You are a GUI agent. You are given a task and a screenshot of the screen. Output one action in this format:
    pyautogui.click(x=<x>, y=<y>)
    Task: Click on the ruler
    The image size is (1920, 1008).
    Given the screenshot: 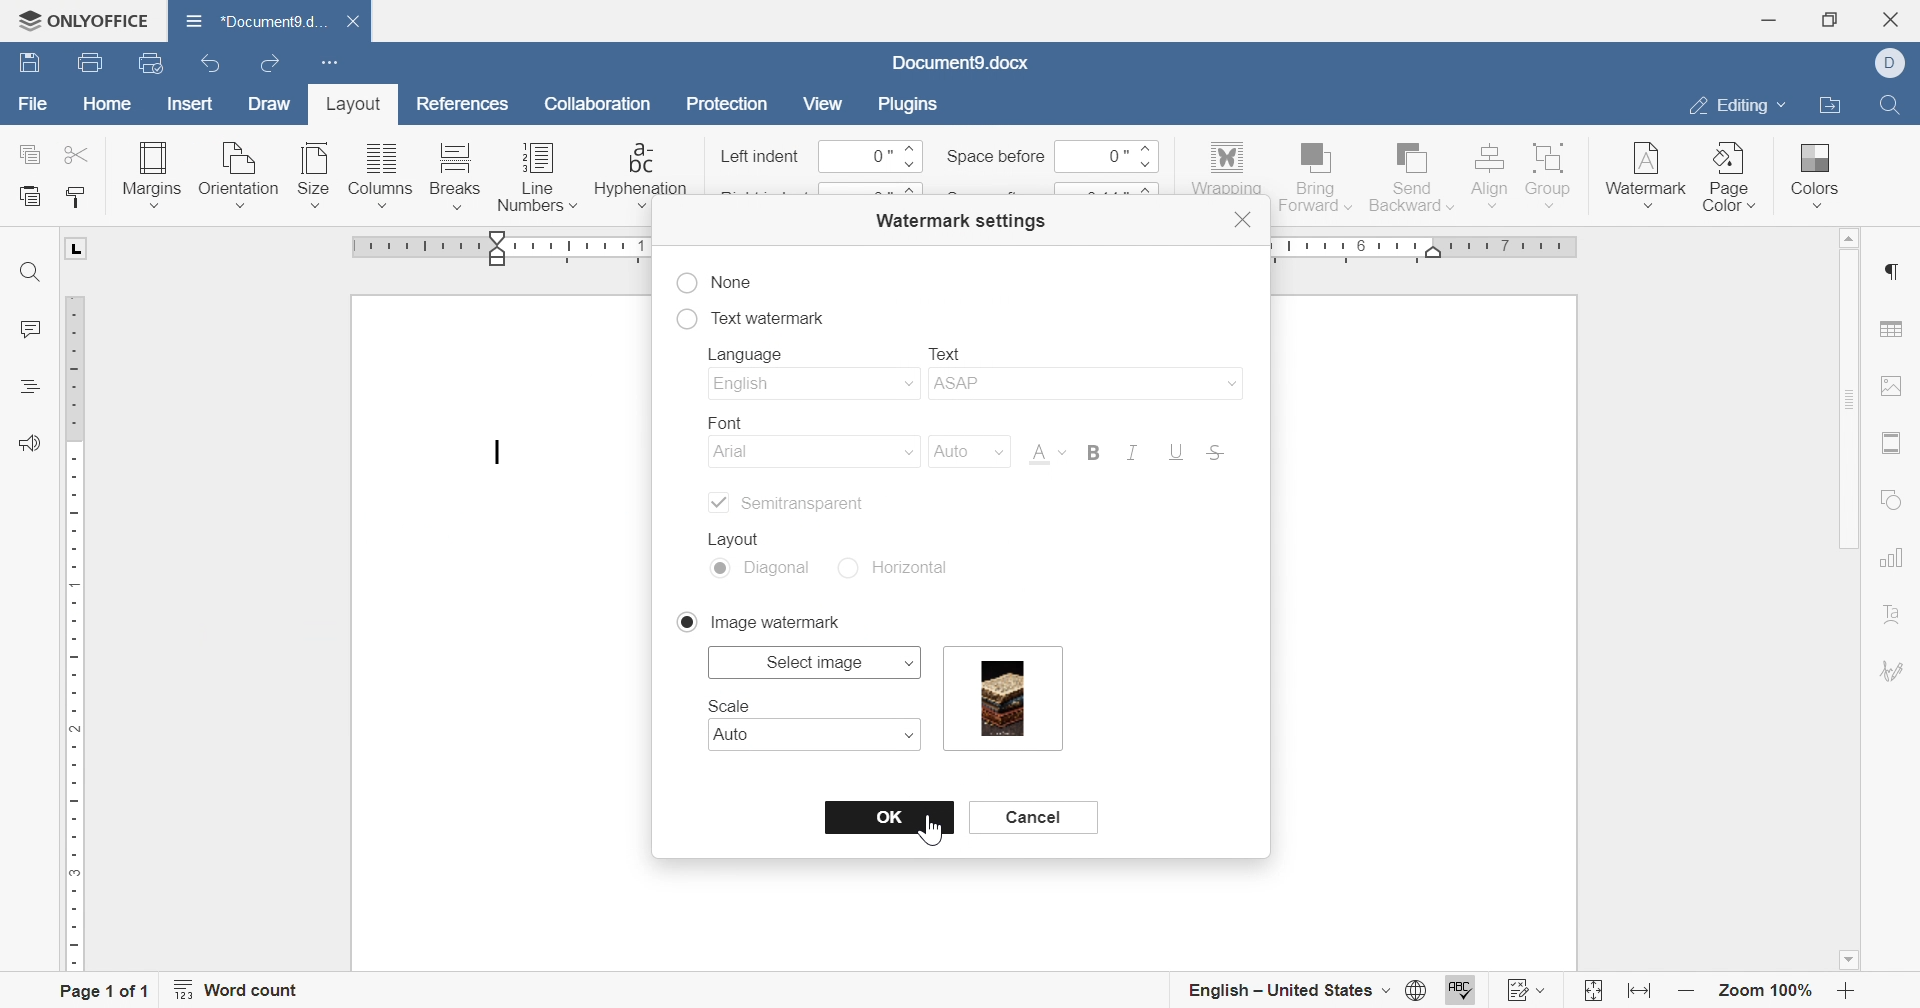 What is the action you would take?
    pyautogui.click(x=75, y=633)
    